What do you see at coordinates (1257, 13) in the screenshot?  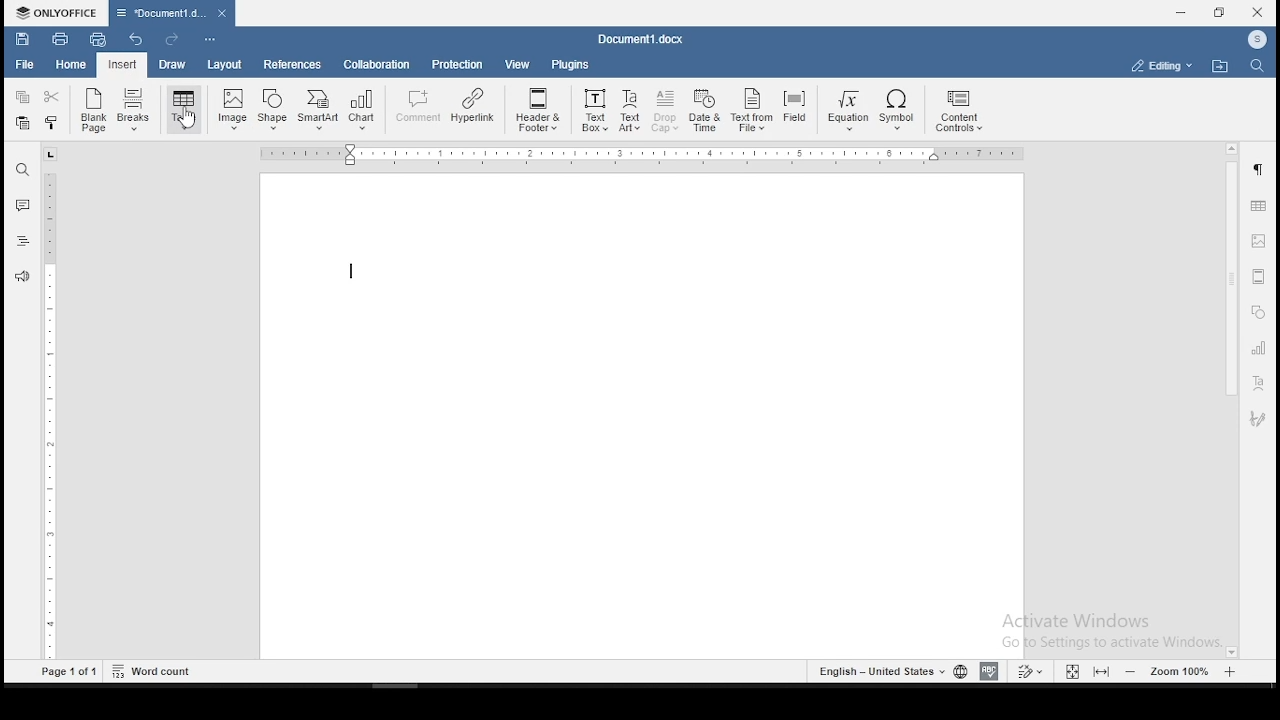 I see `close window` at bounding box center [1257, 13].